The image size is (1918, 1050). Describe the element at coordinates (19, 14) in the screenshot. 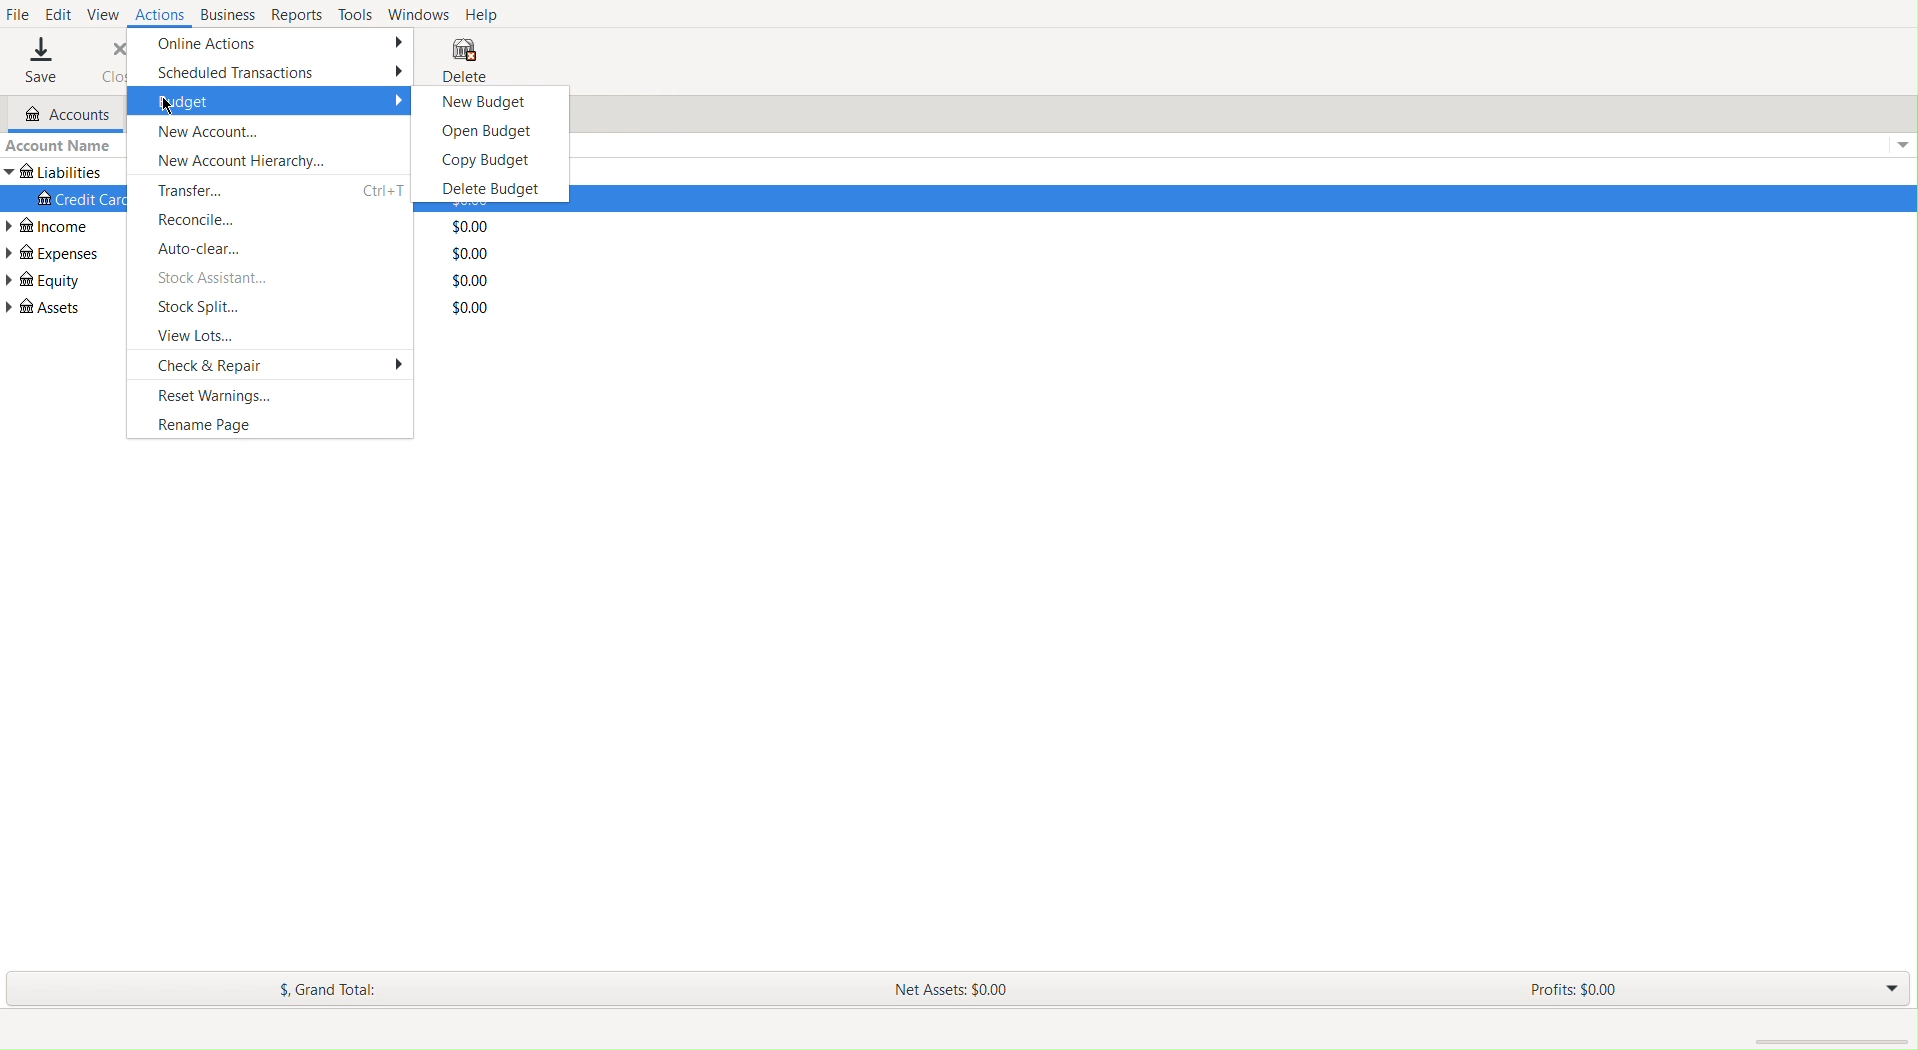

I see `File` at that location.